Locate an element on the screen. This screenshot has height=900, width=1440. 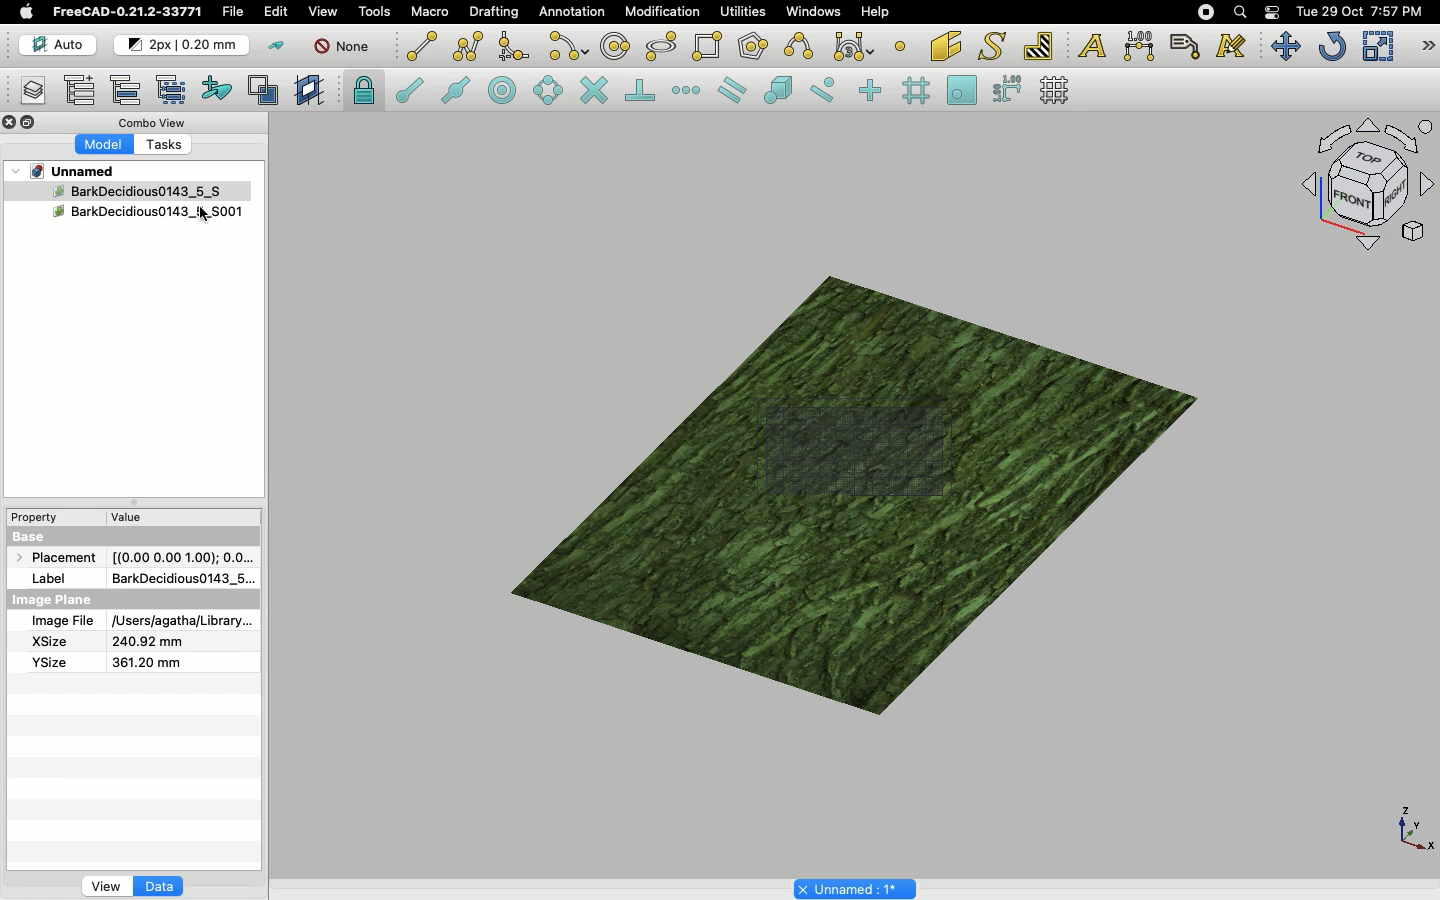
View is located at coordinates (323, 10).